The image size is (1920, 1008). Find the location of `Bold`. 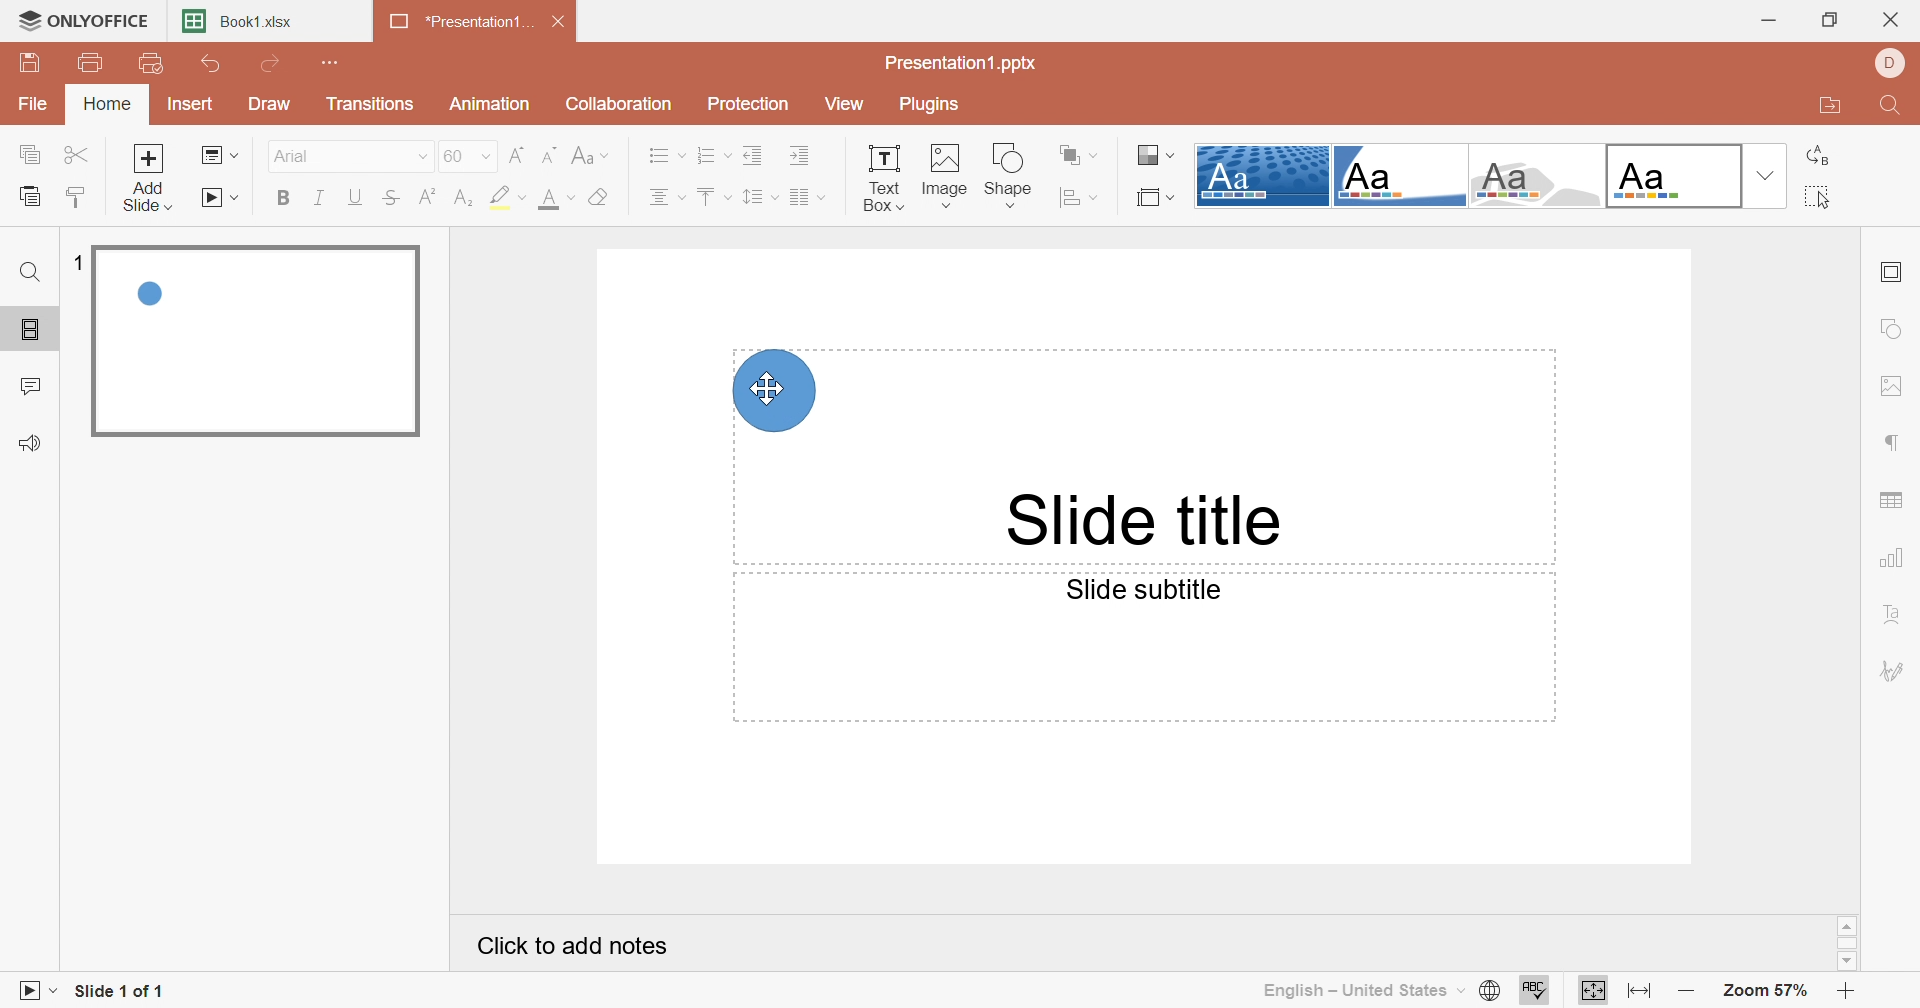

Bold is located at coordinates (286, 197).